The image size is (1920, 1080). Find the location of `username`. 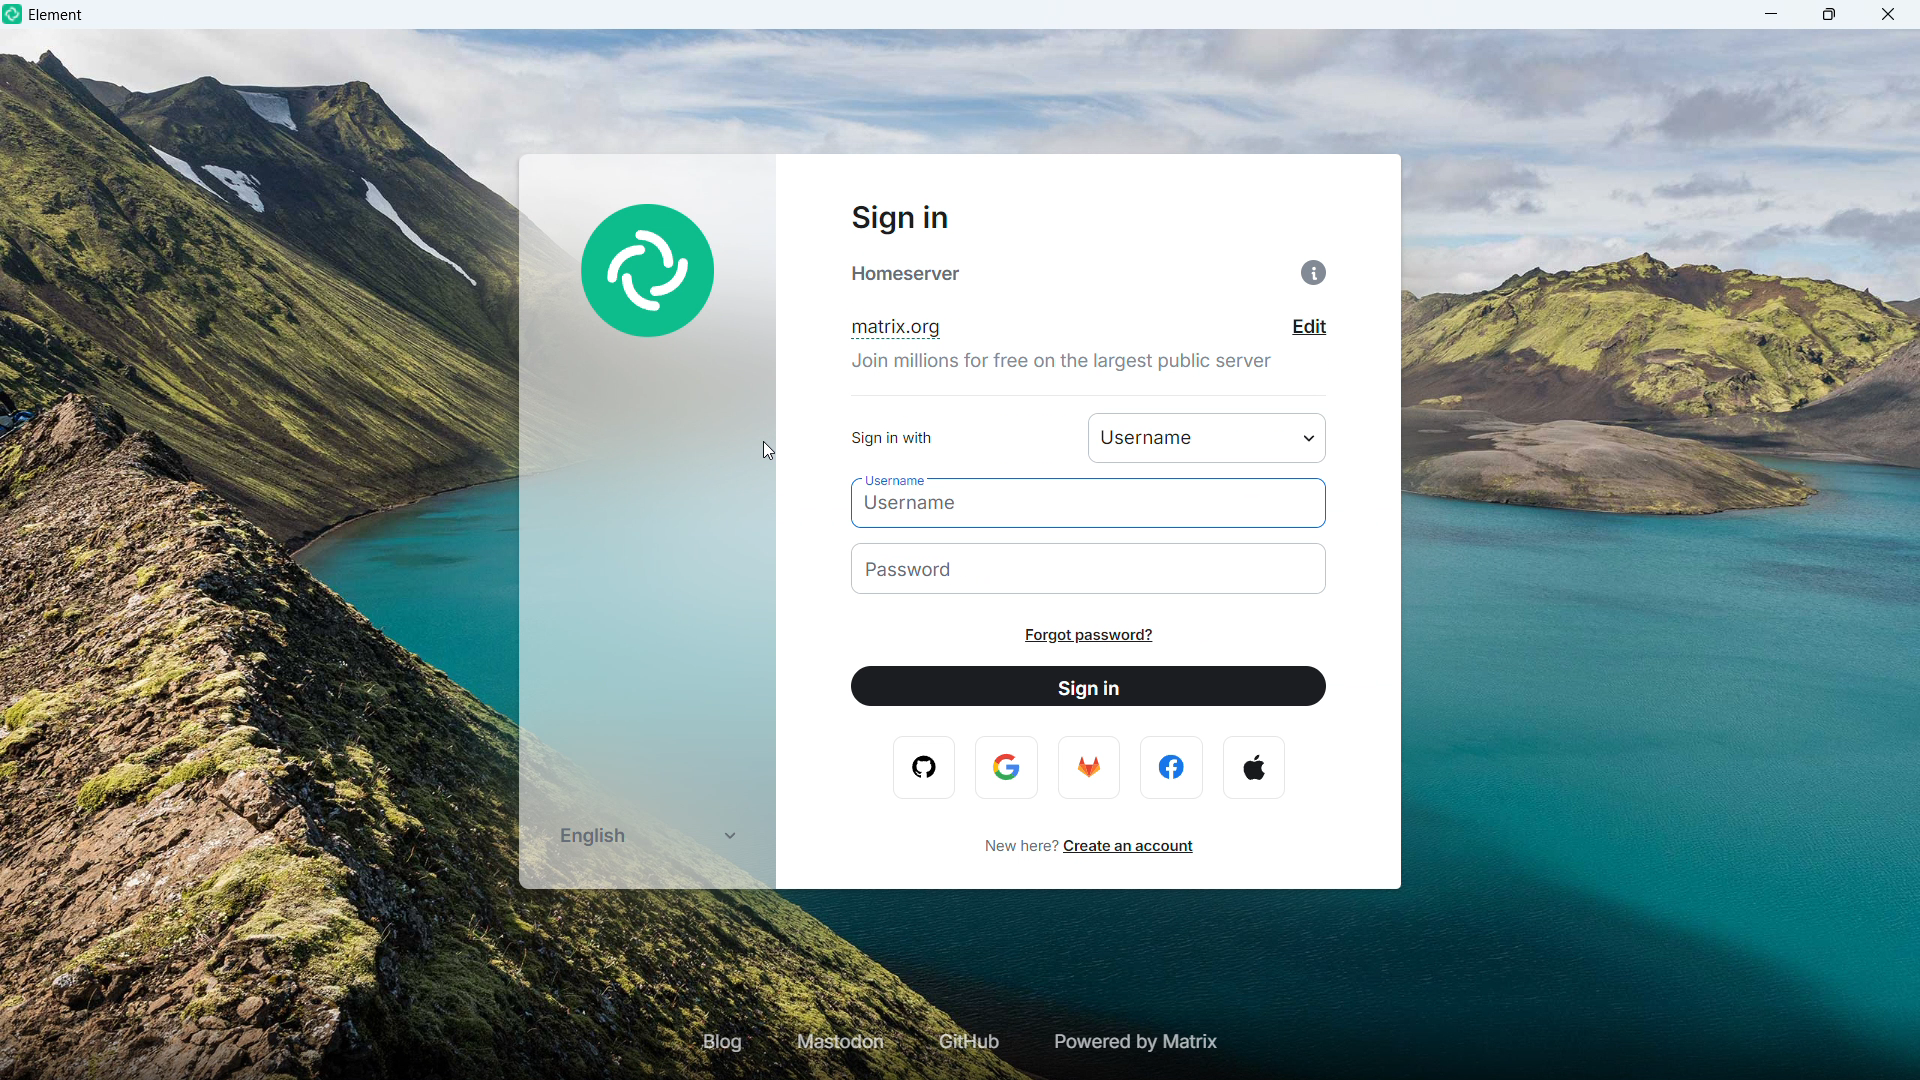

username is located at coordinates (890, 478).